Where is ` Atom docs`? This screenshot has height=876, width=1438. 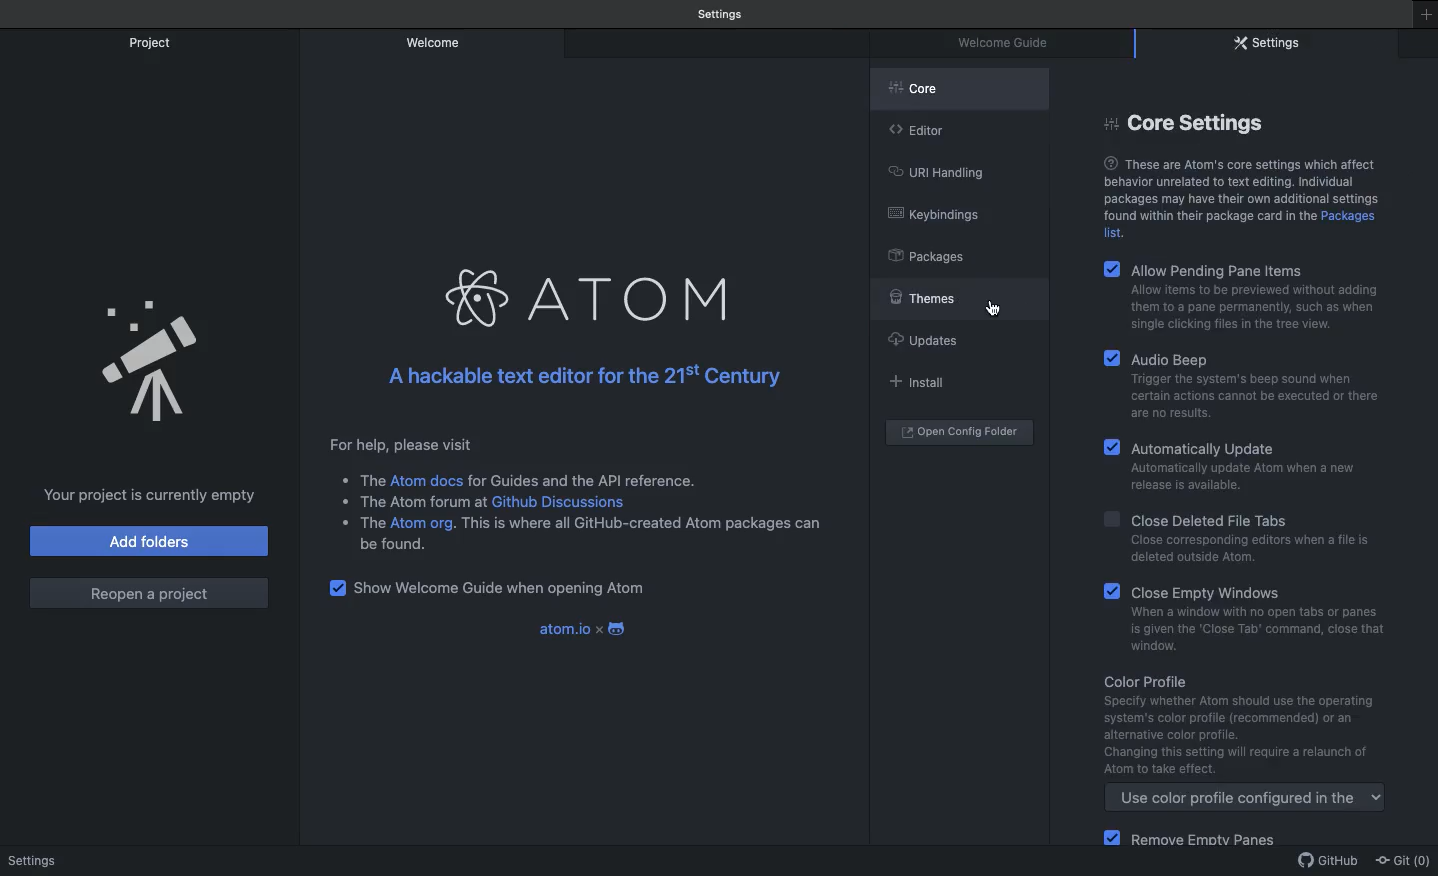  Atom docs is located at coordinates (429, 481).